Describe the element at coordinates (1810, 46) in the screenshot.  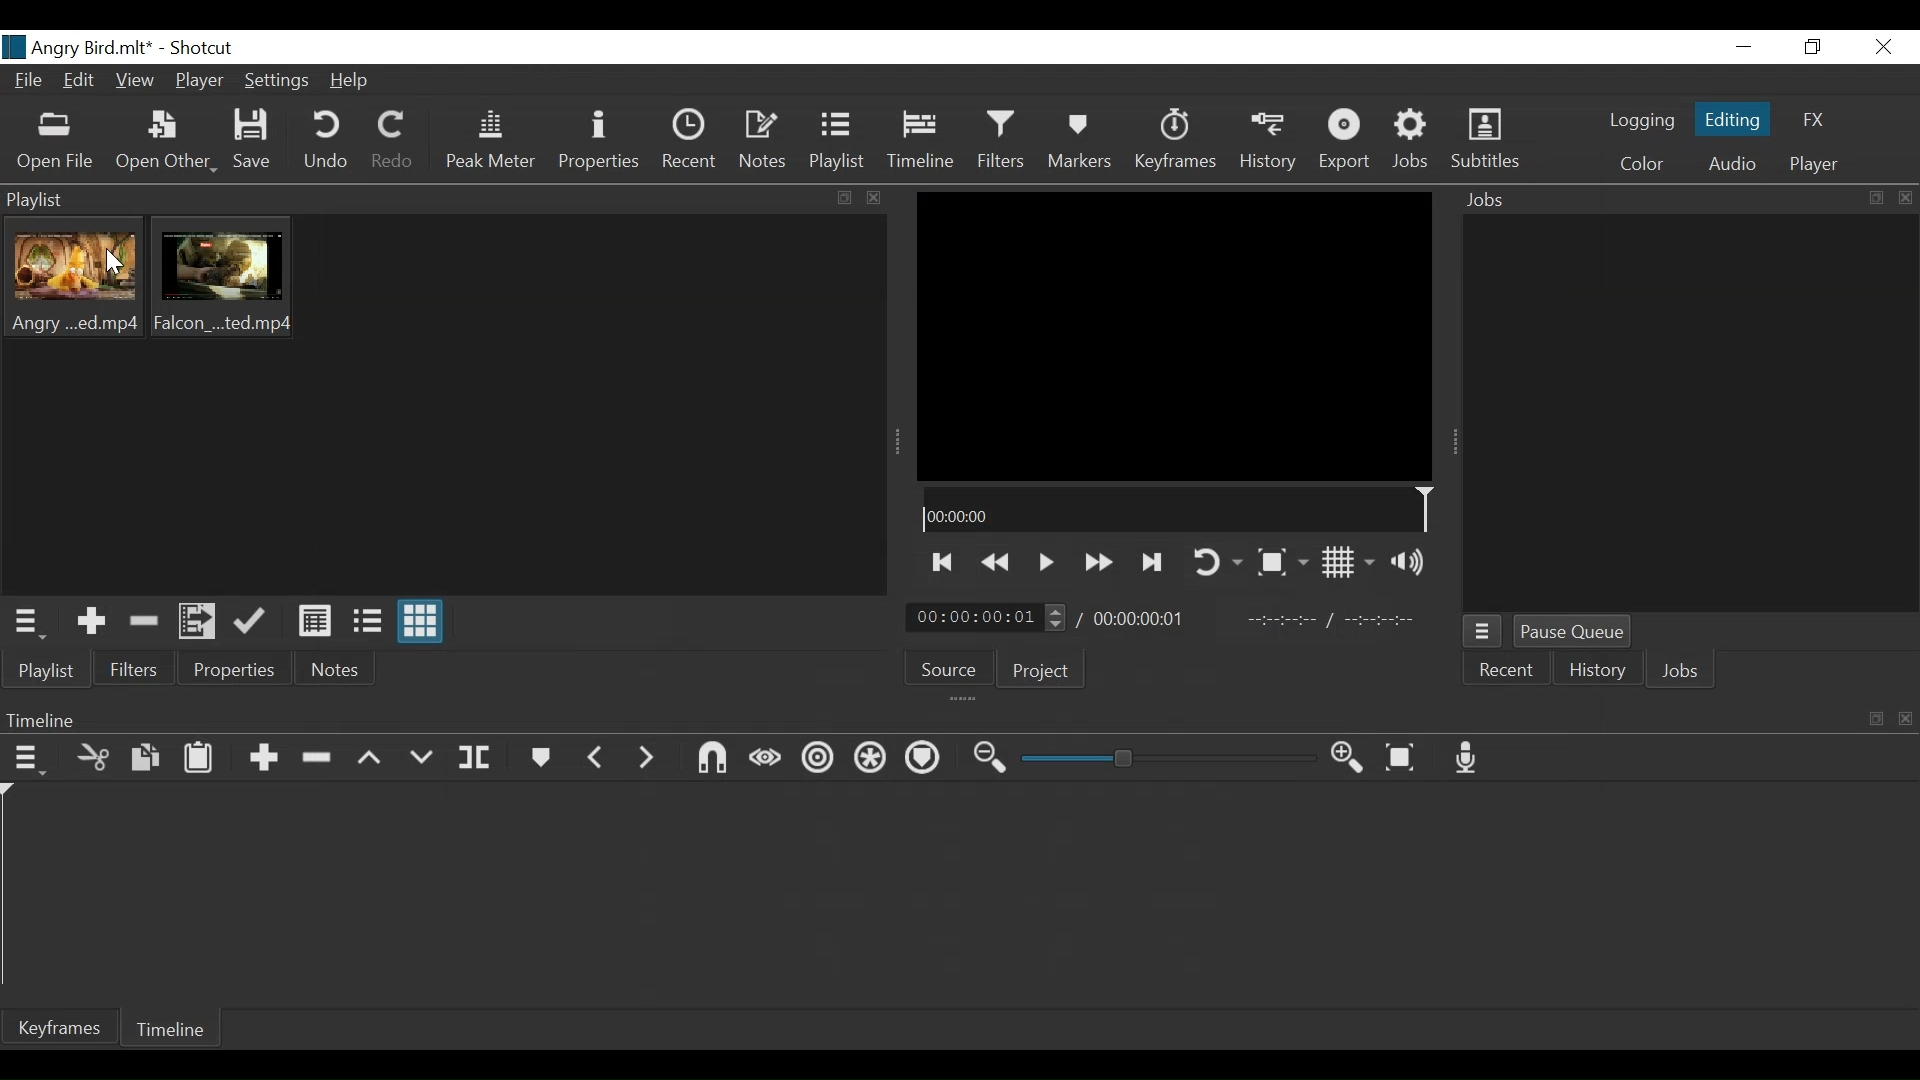
I see `Restore` at that location.